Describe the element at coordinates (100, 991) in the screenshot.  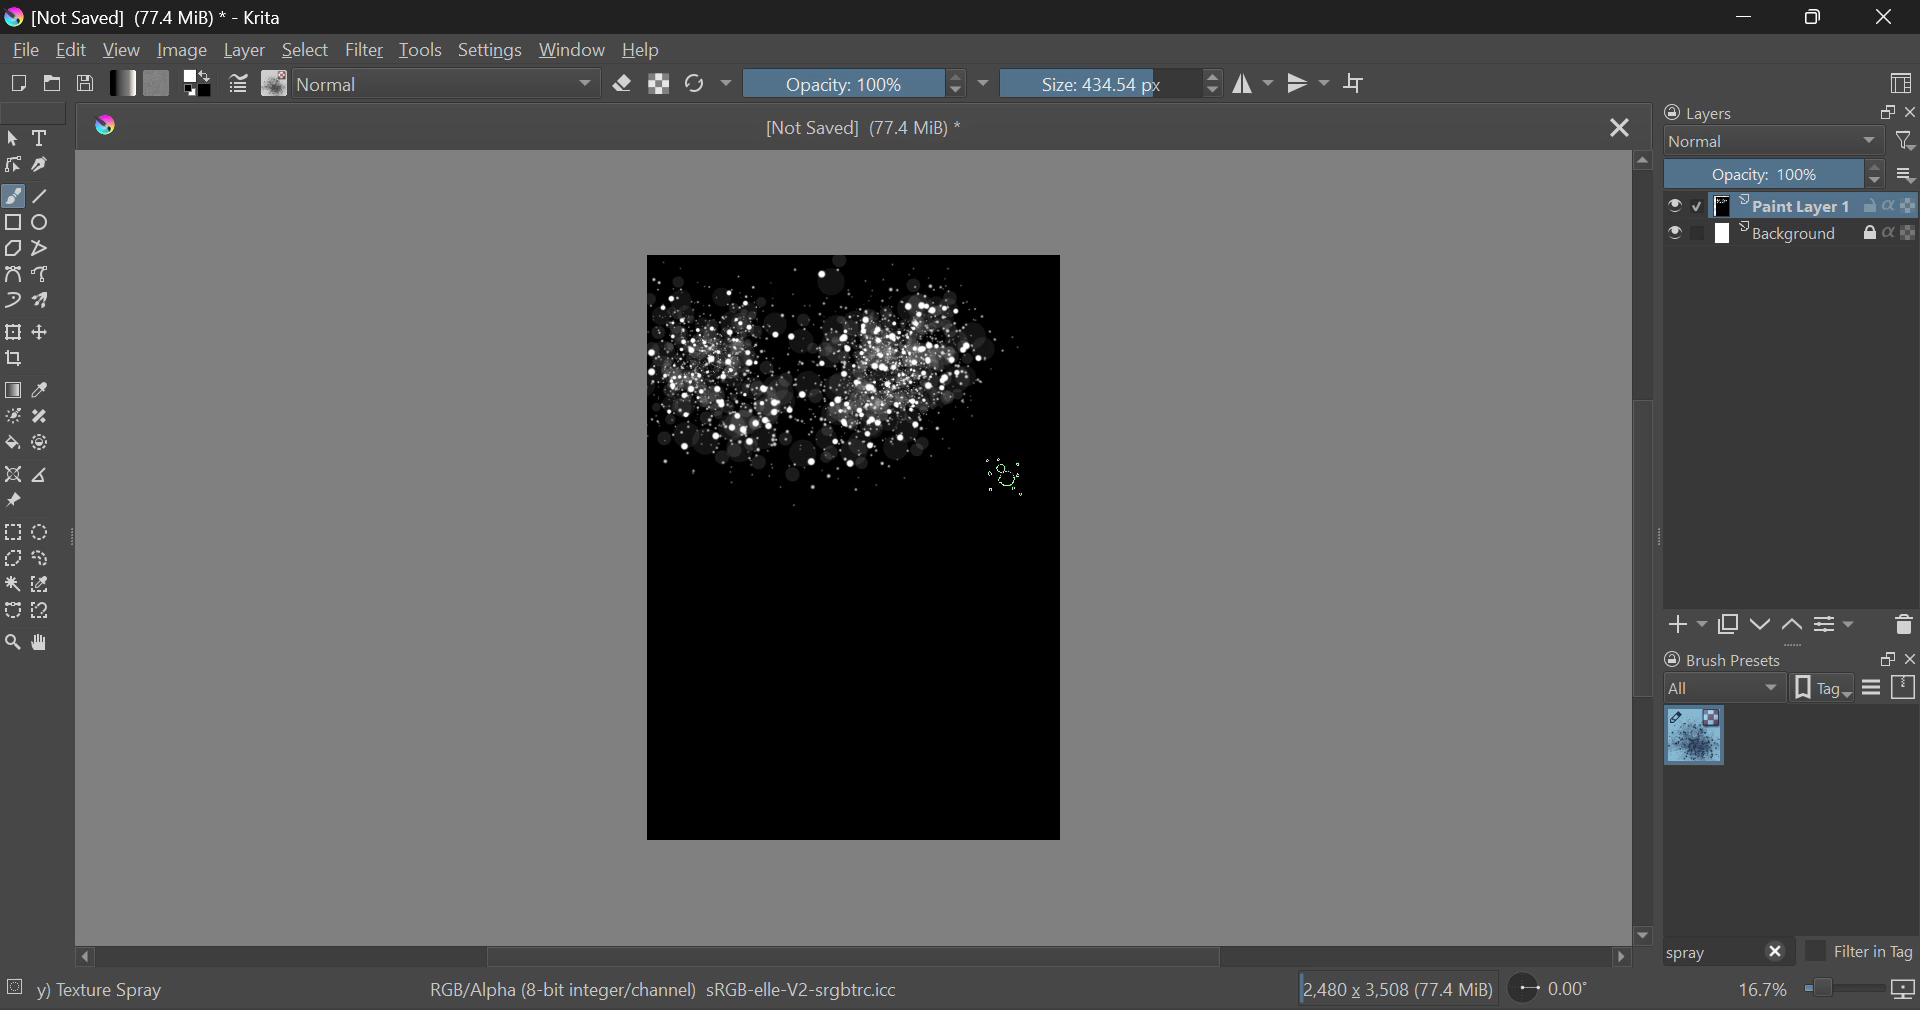
I see `y) Texture Spray` at that location.